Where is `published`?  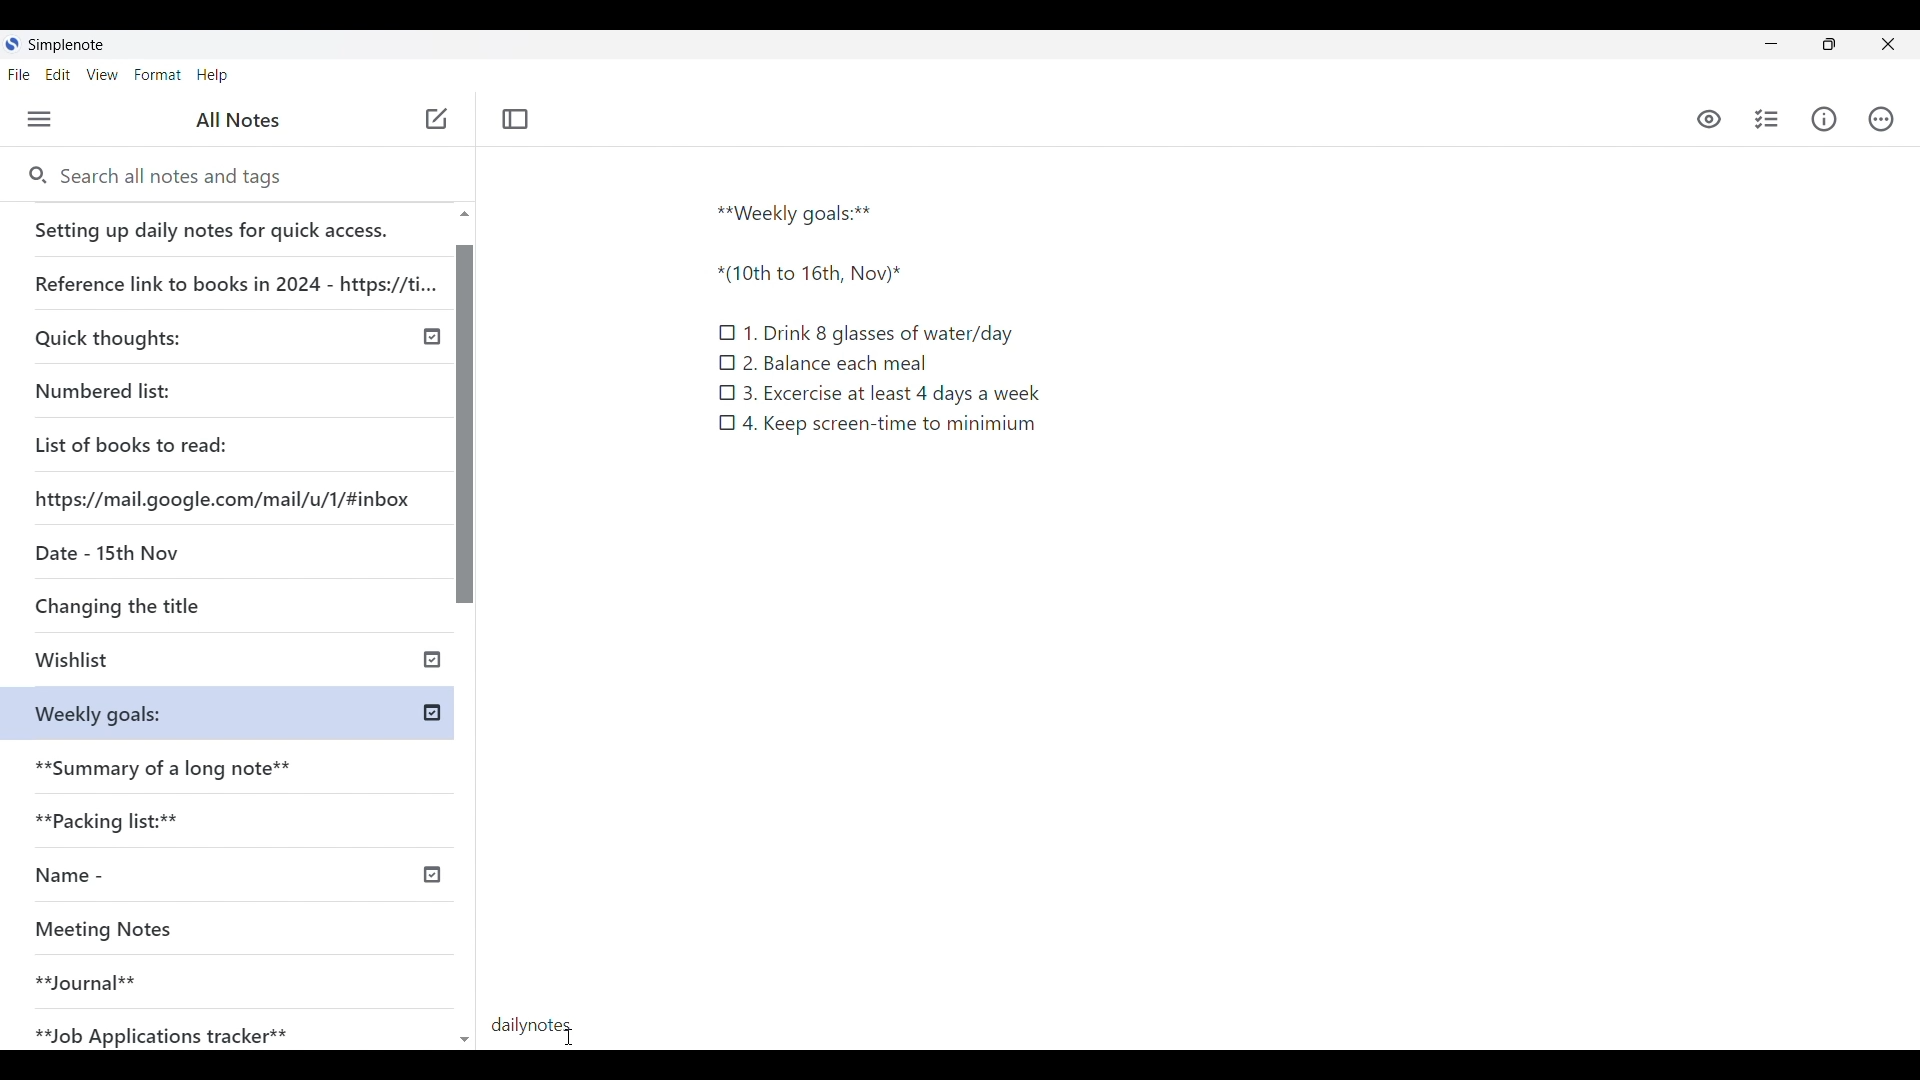 published is located at coordinates (433, 337).